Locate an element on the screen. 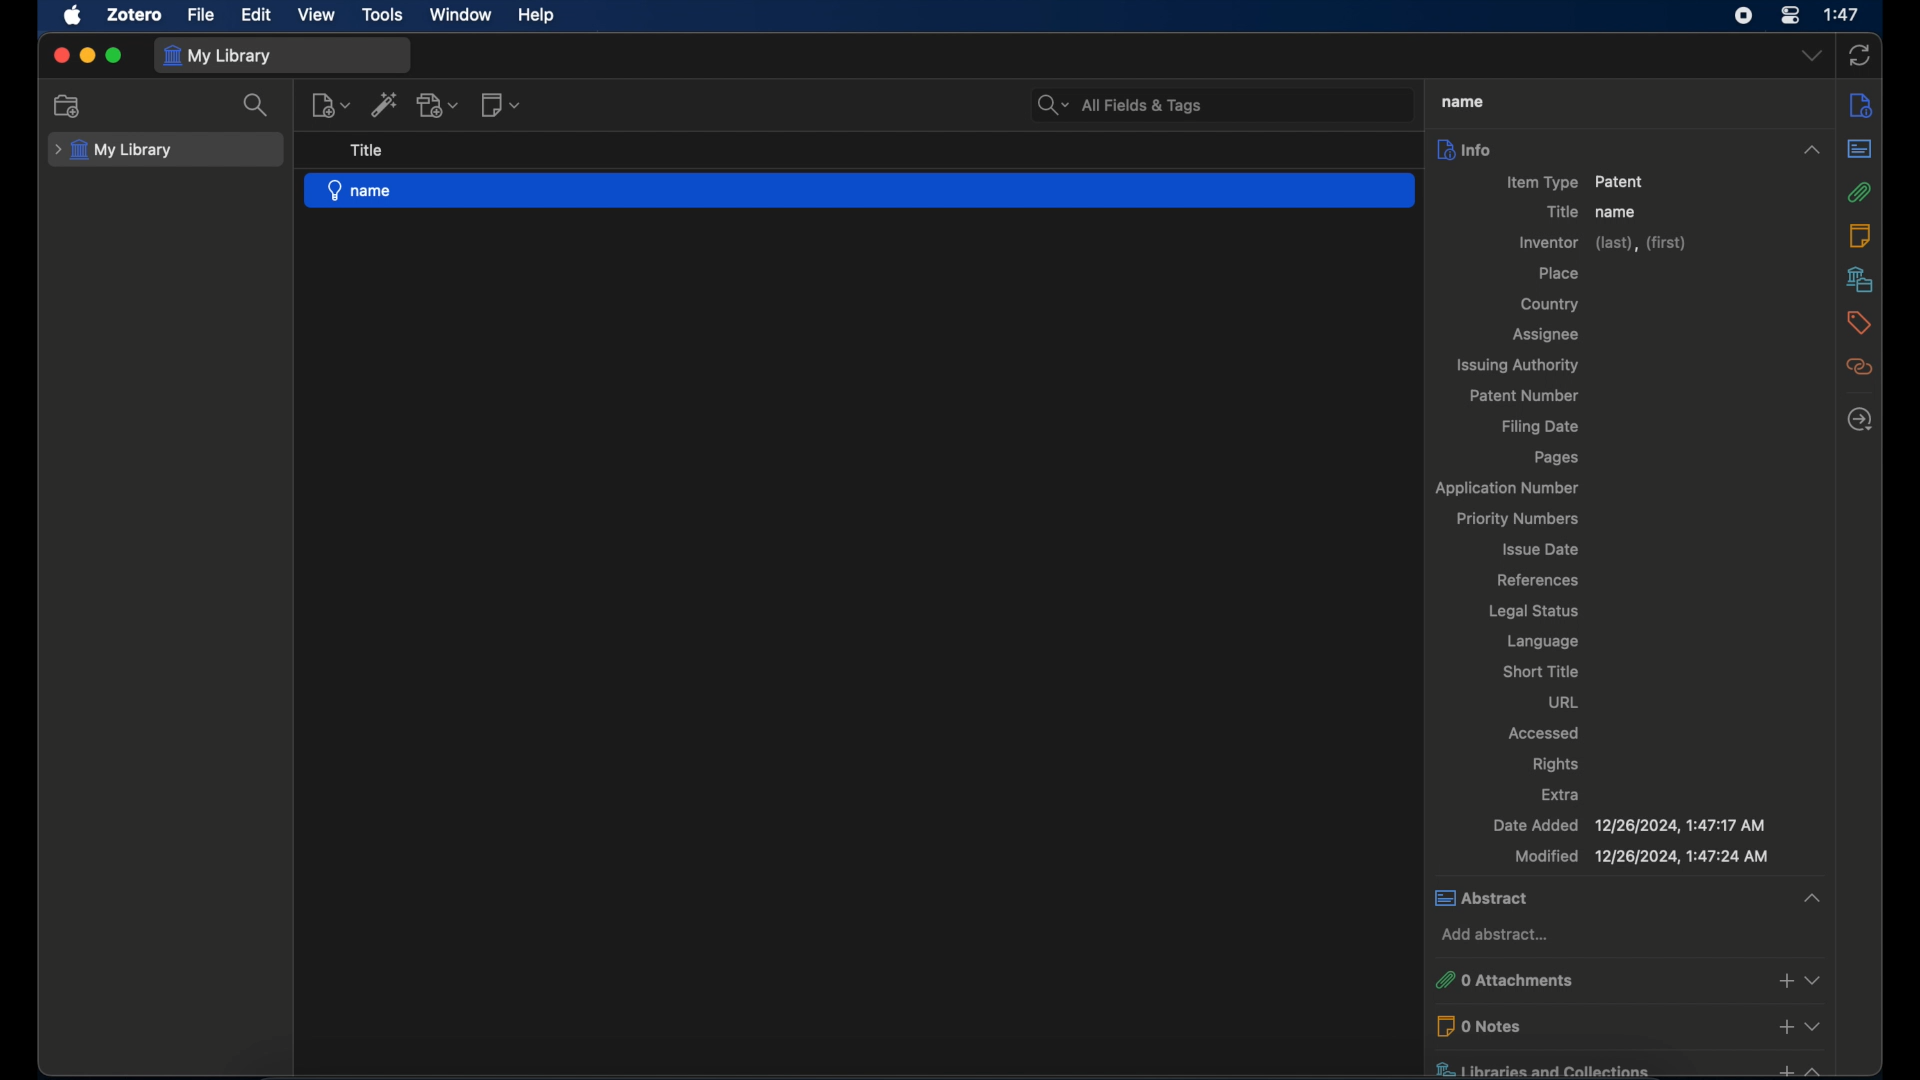 The height and width of the screenshot is (1080, 1920). info is located at coordinates (1604, 148).